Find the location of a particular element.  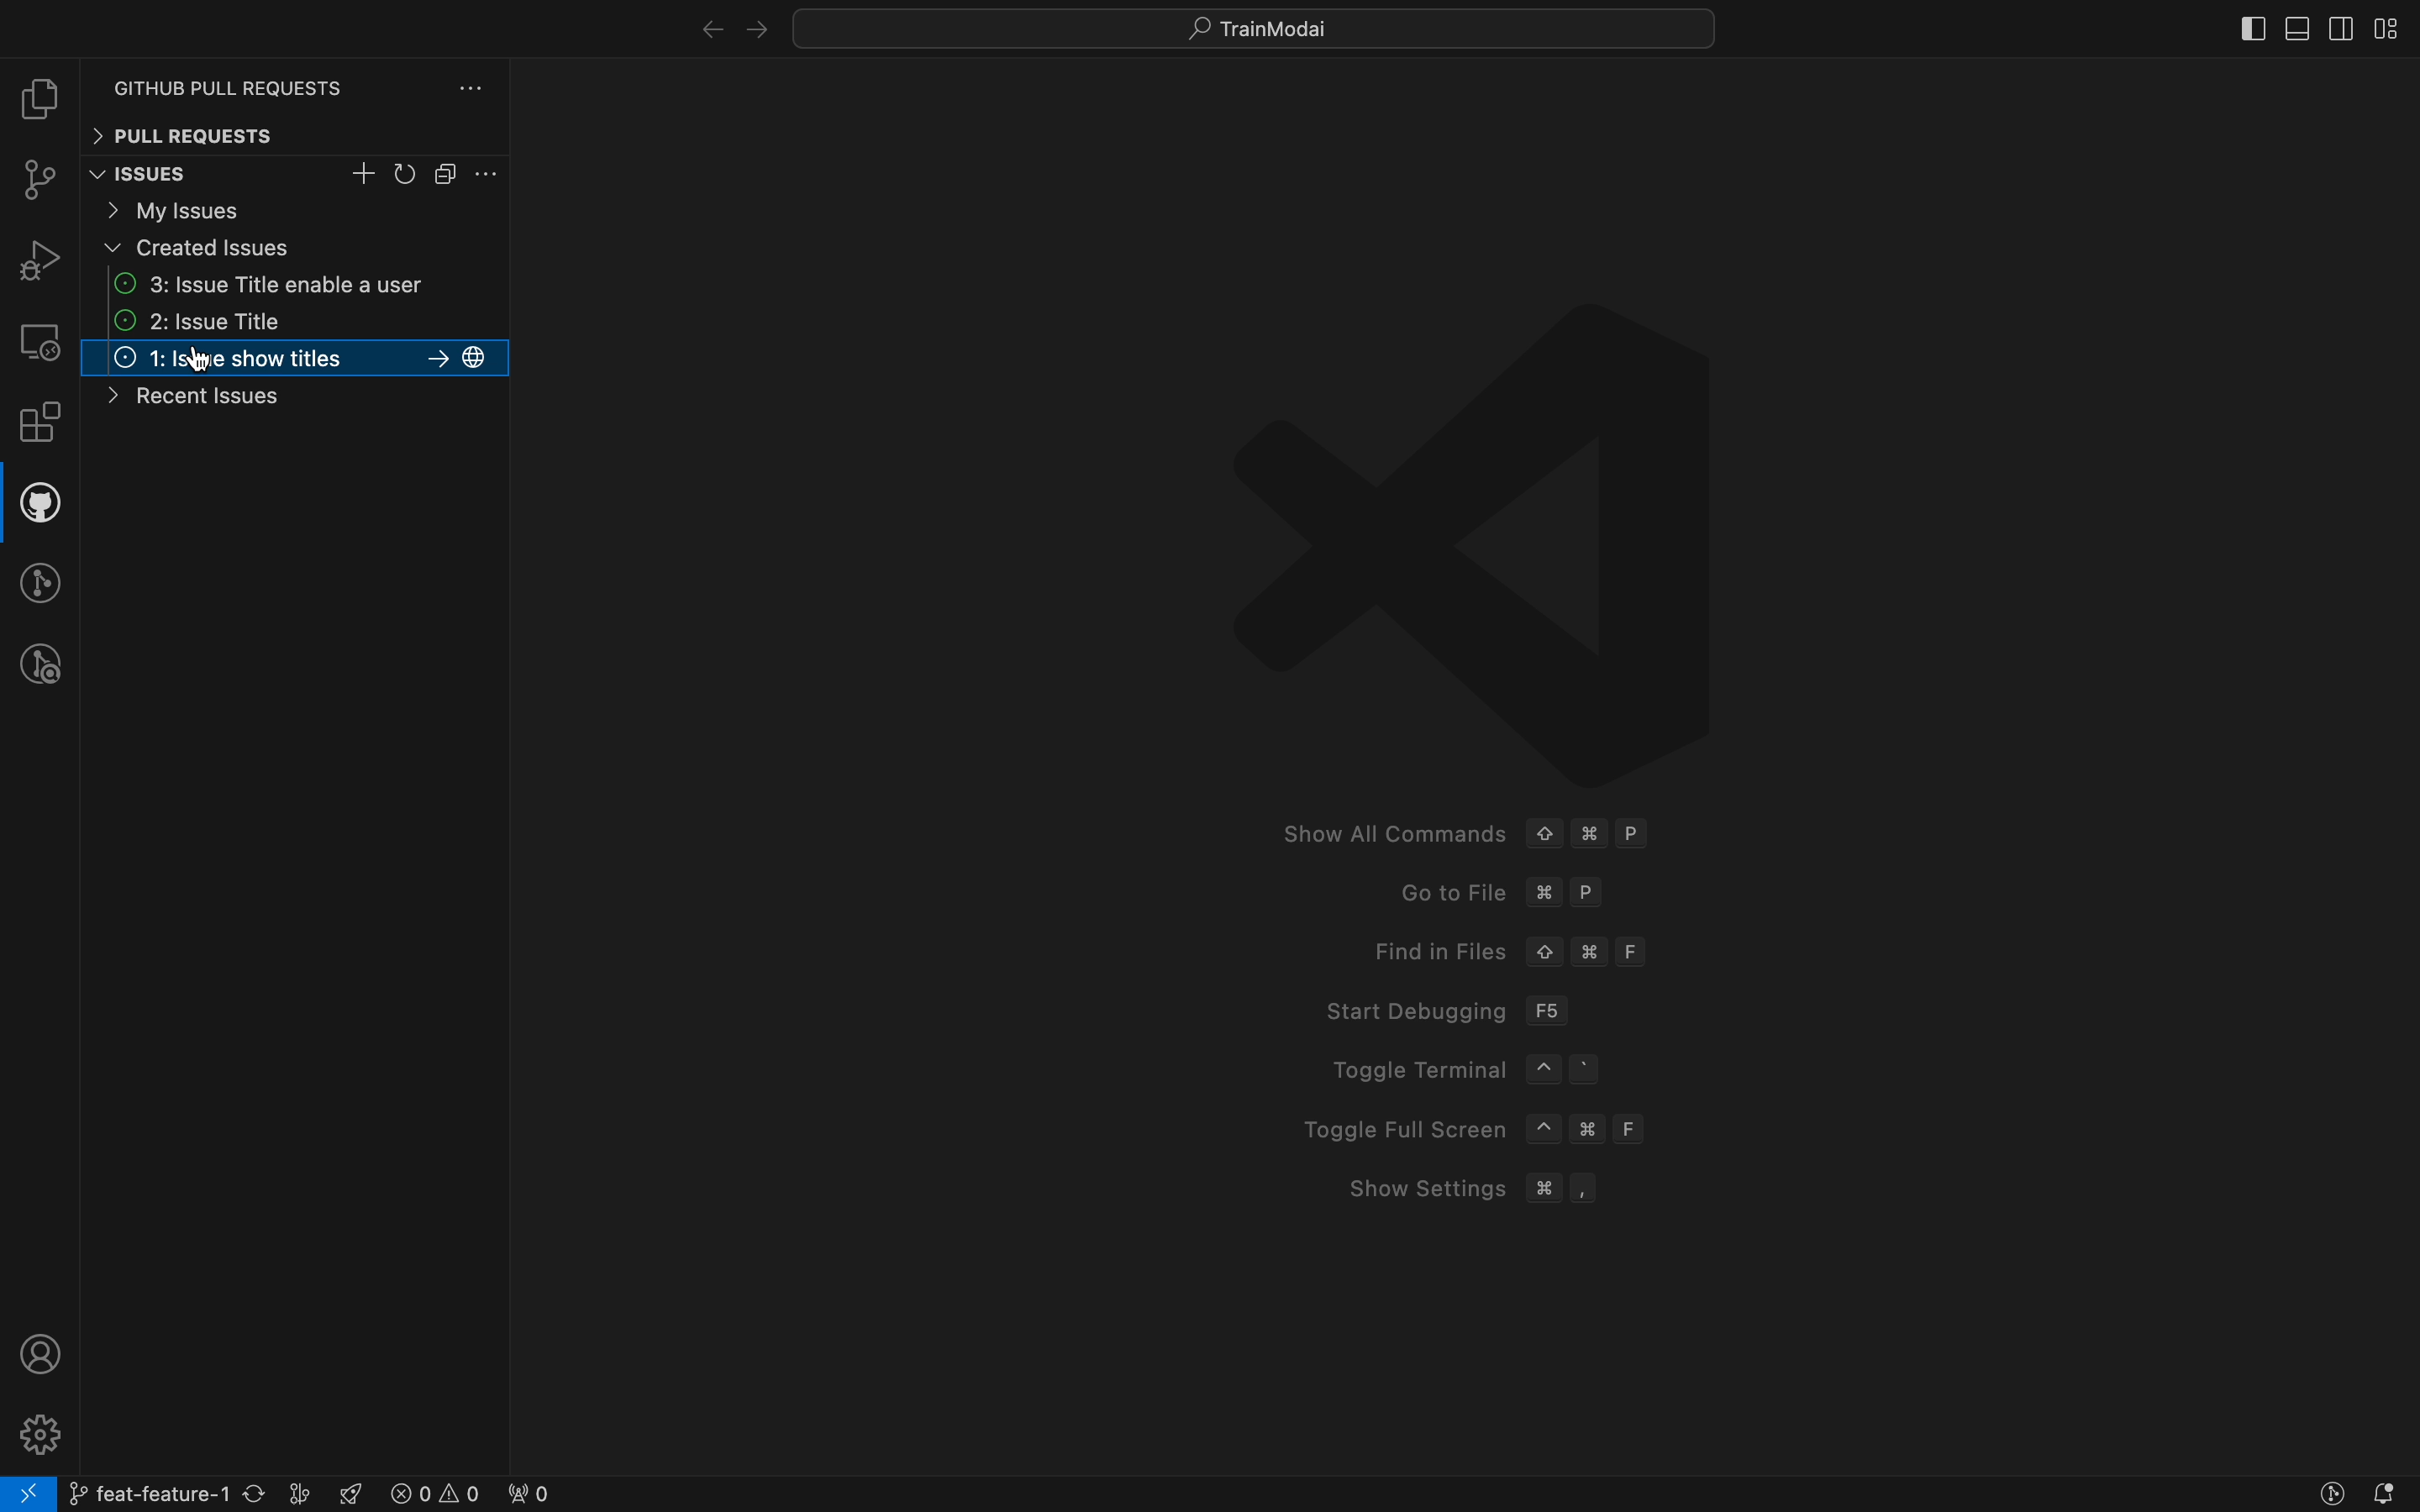

settings is located at coordinates (489, 174).